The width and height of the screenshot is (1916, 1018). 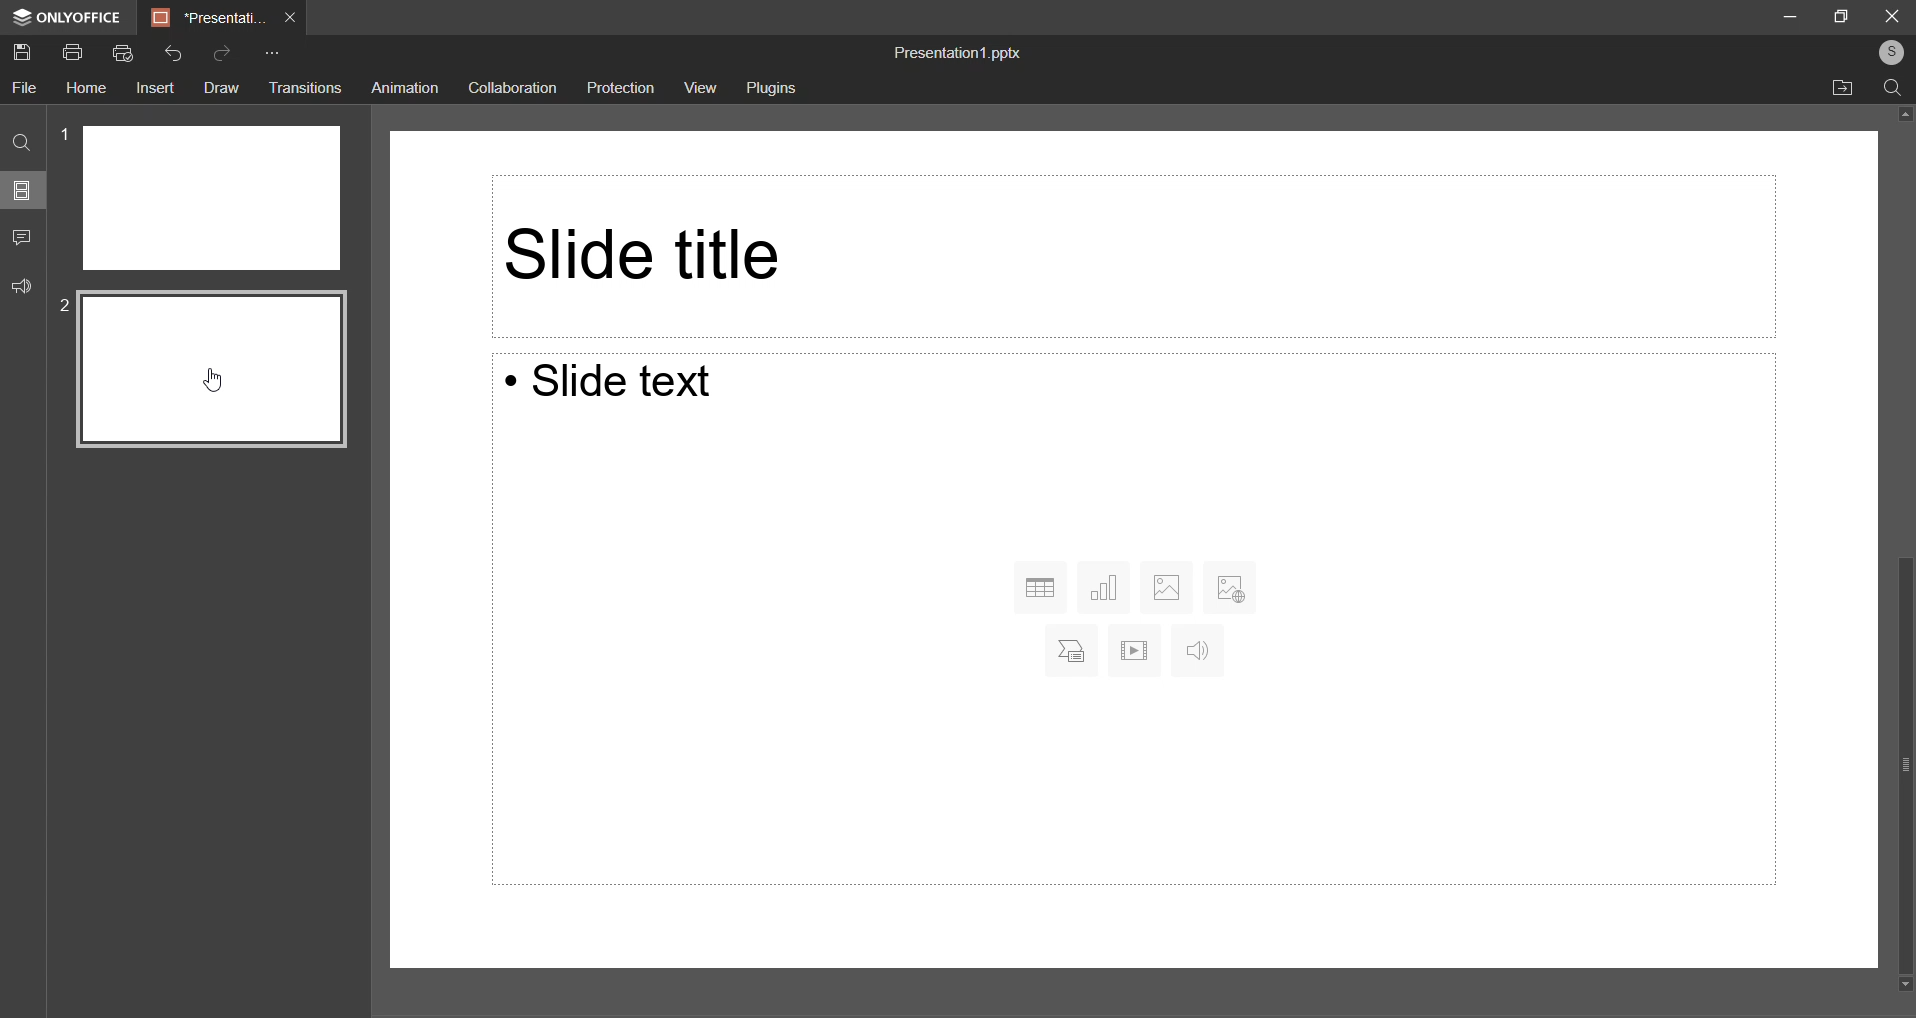 I want to click on Find, so click(x=23, y=146).